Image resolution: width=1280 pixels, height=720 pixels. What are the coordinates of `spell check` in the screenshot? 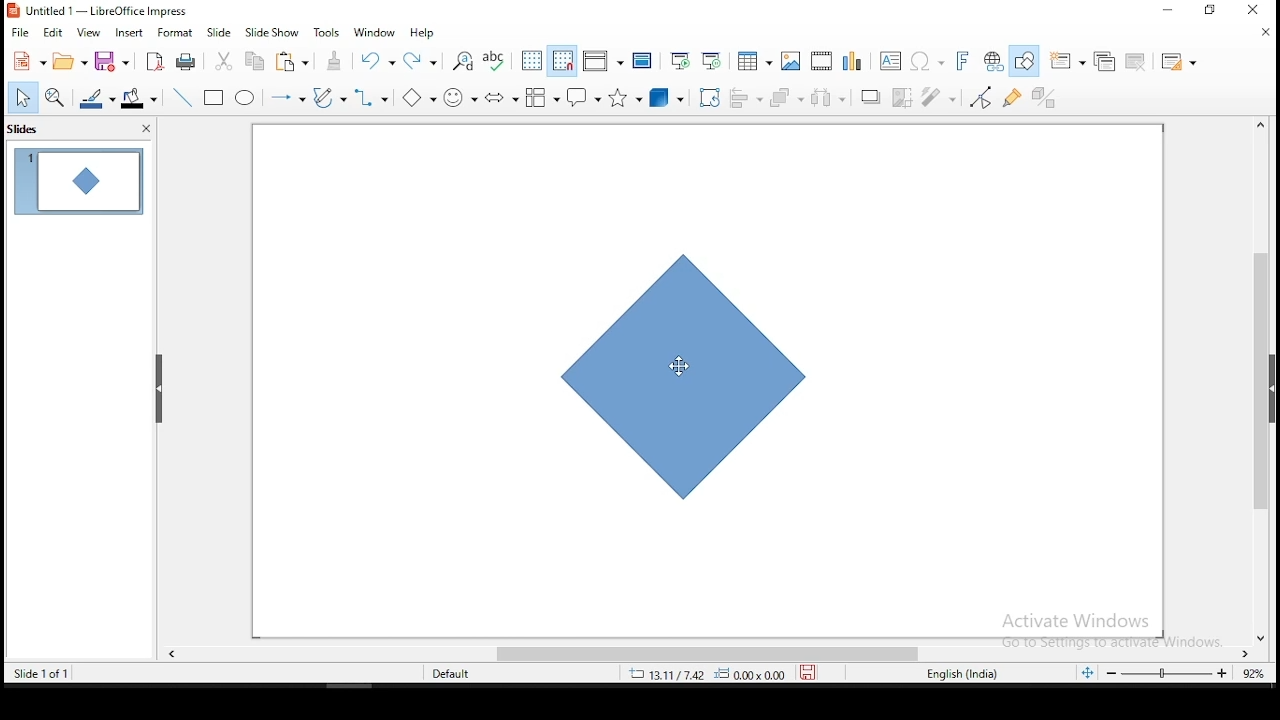 It's located at (495, 59).